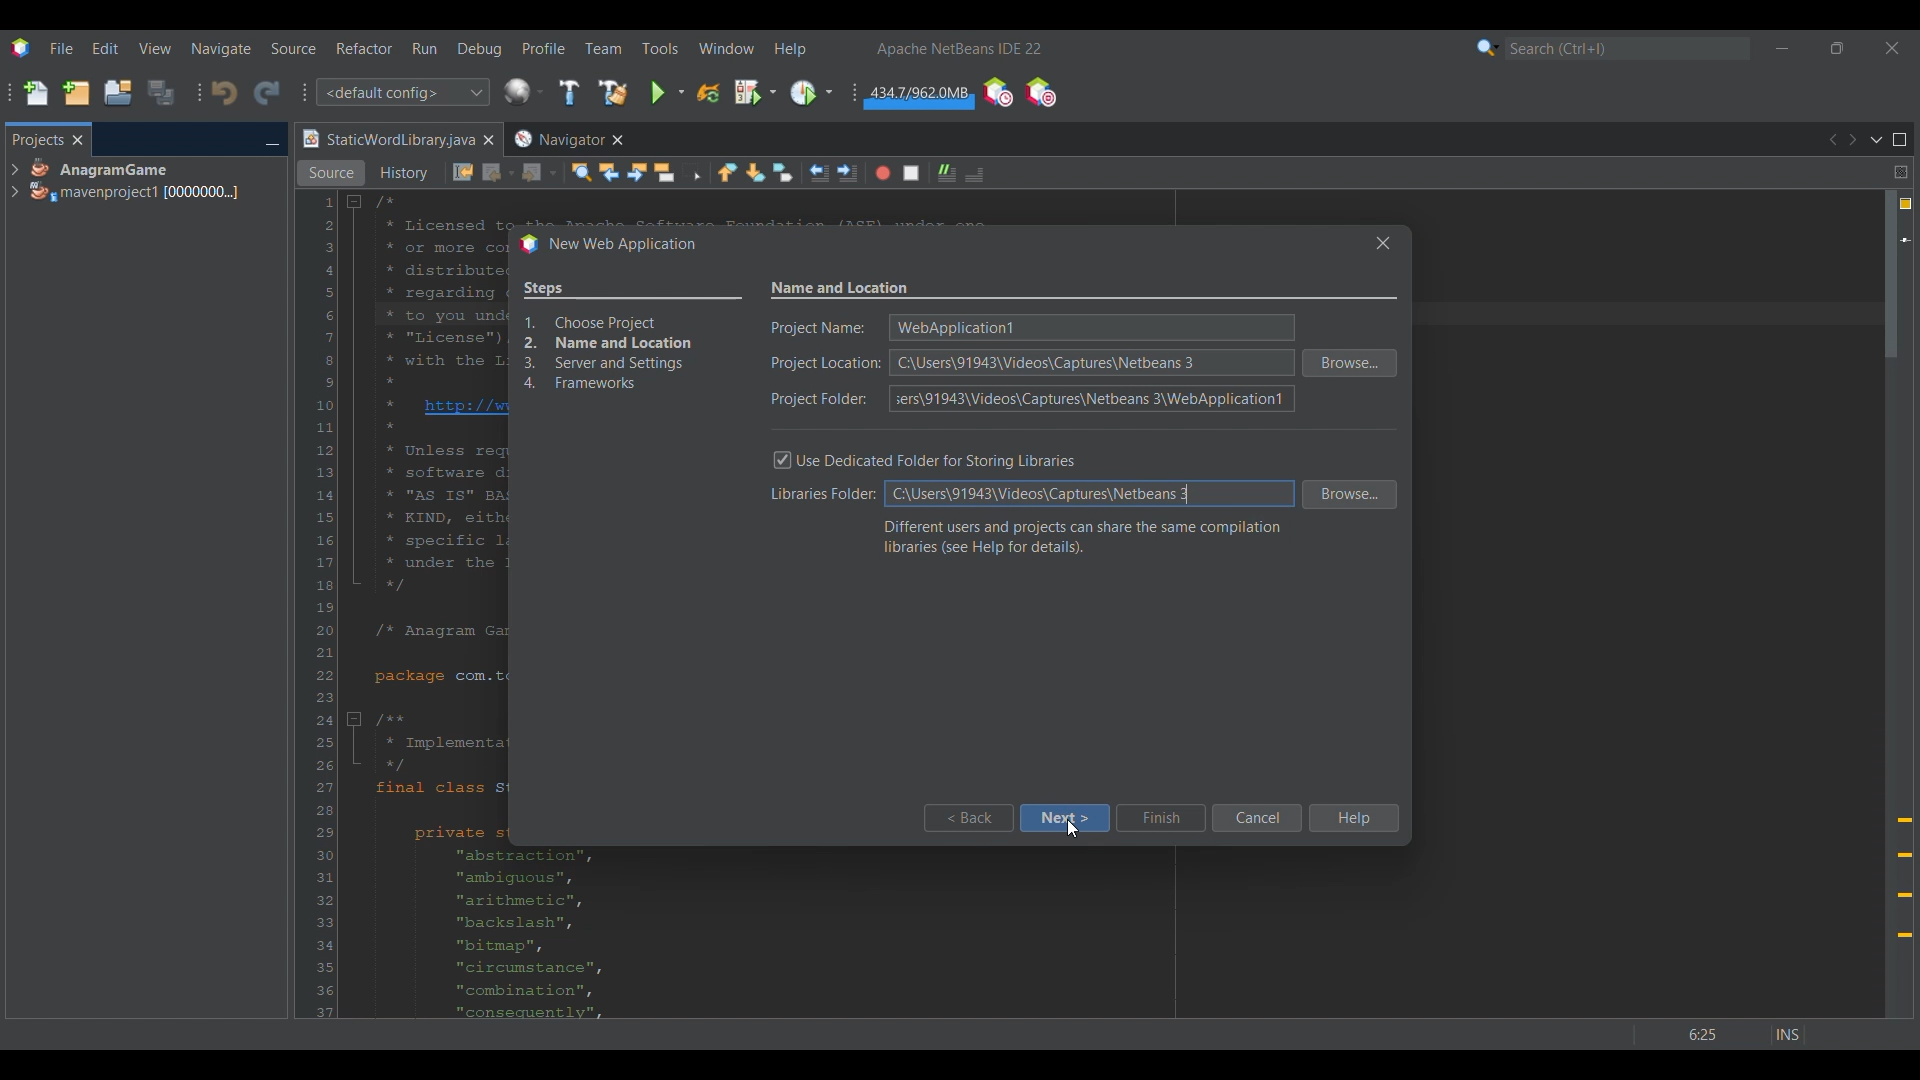  I want to click on Debug main project options, so click(755, 91).